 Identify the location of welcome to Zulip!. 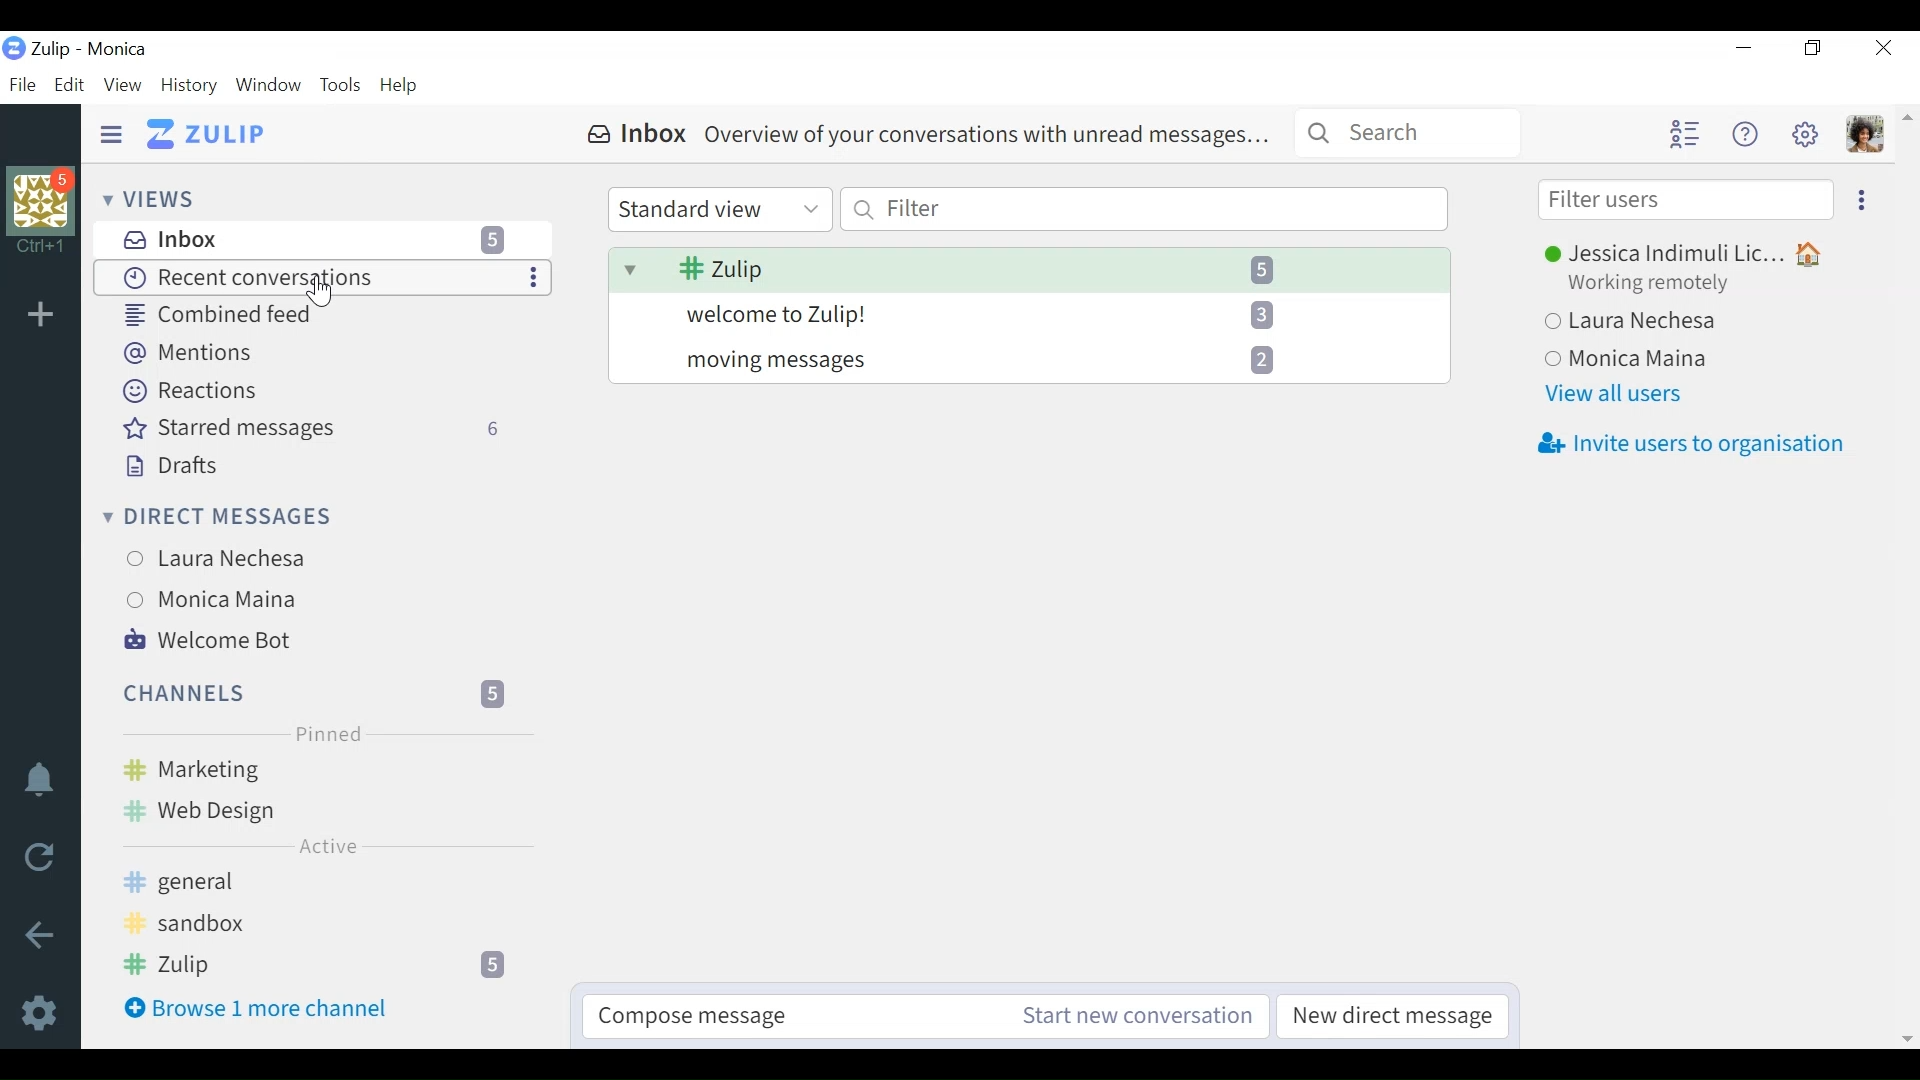
(1027, 316).